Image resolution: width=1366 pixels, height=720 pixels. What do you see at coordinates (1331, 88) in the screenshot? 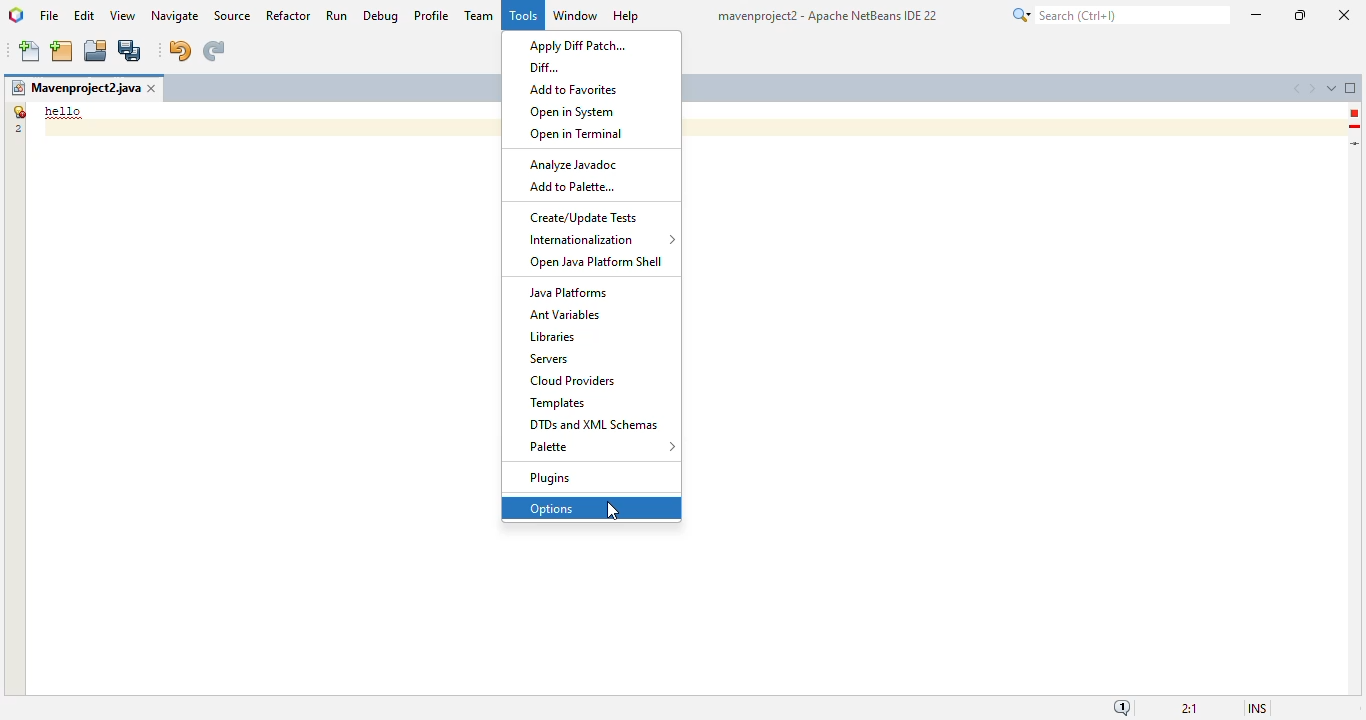
I see `show opened documents list` at bounding box center [1331, 88].